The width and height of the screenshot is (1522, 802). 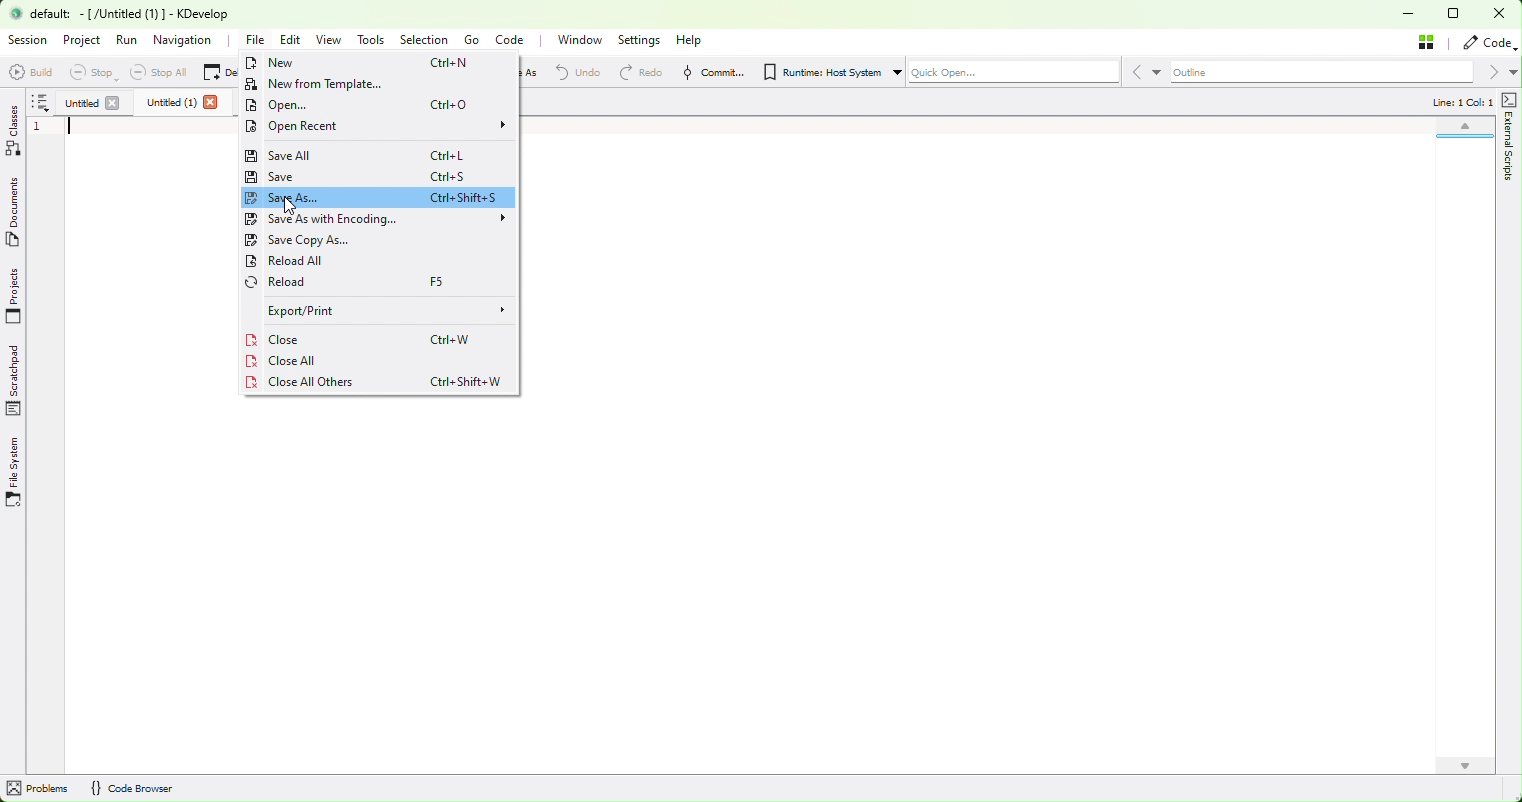 What do you see at coordinates (40, 789) in the screenshot?
I see `problems` at bounding box center [40, 789].